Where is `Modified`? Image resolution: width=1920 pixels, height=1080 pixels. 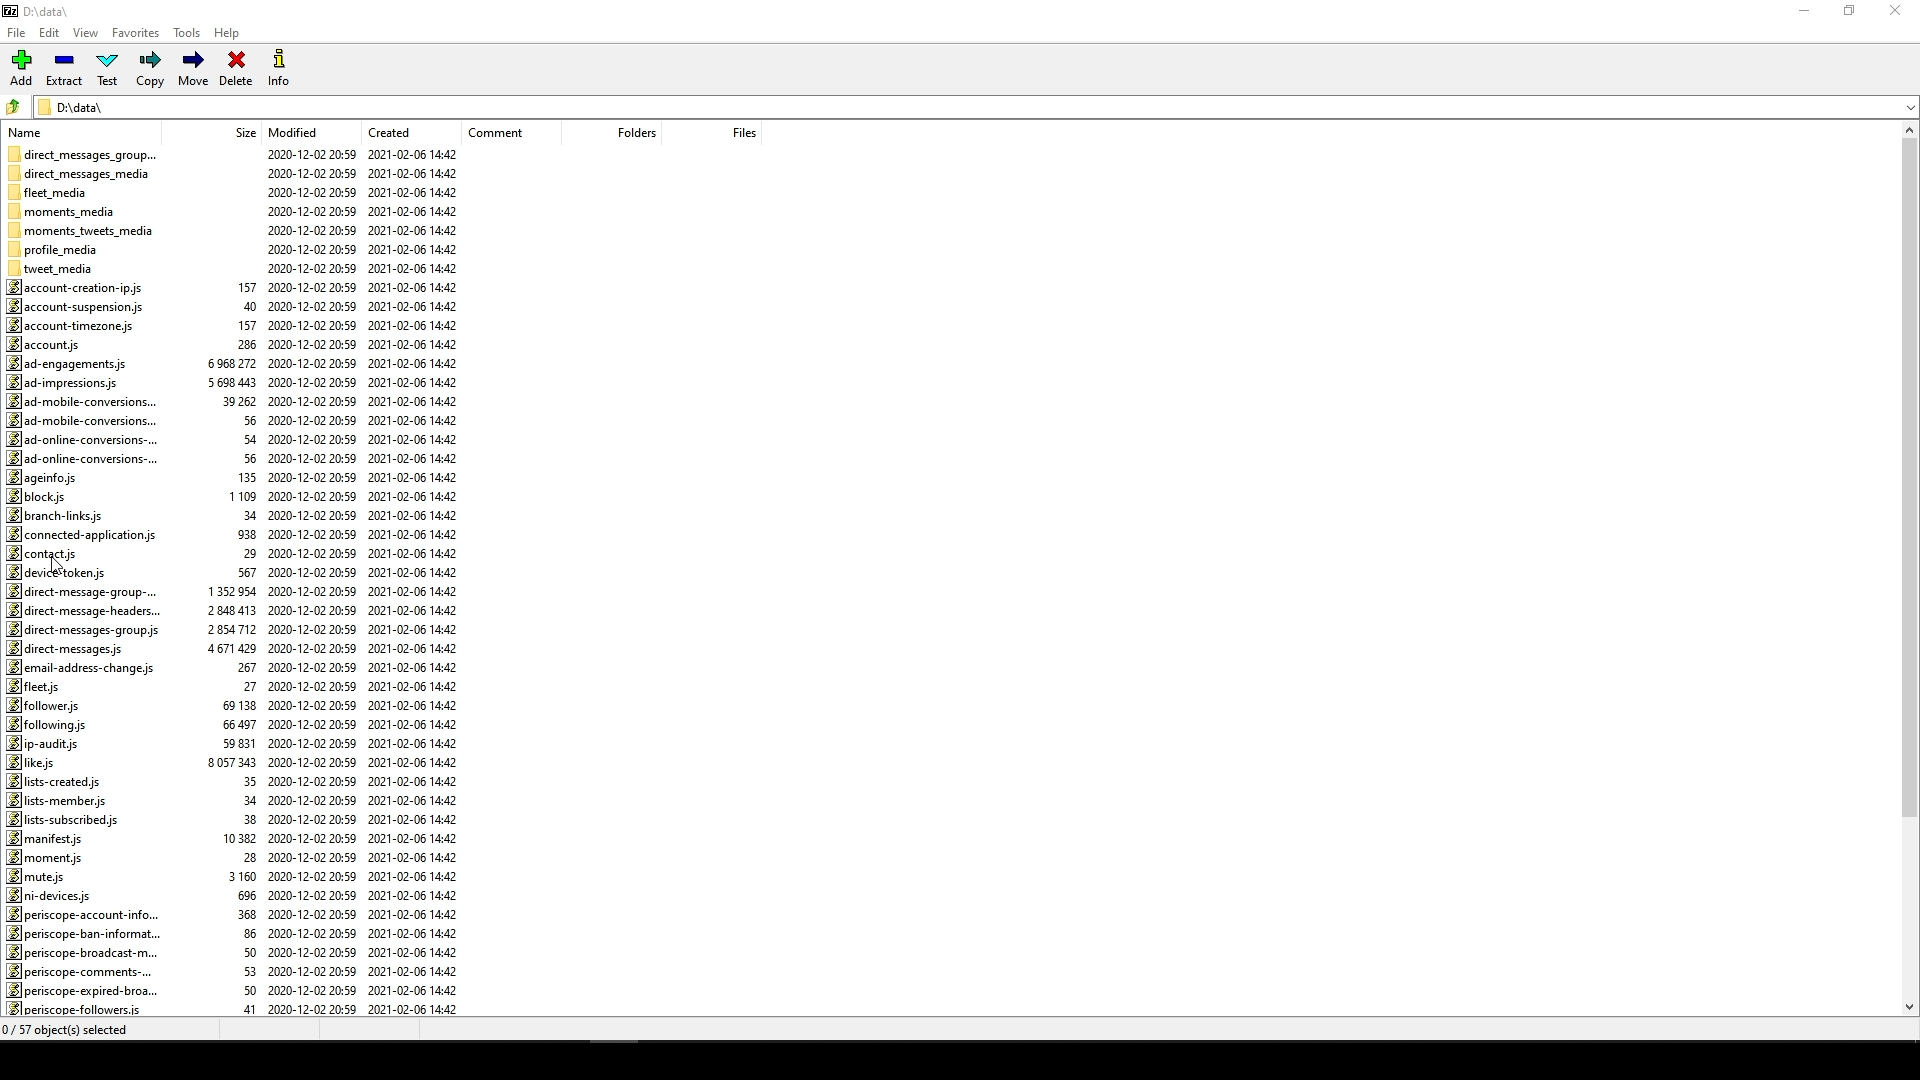 Modified is located at coordinates (298, 131).